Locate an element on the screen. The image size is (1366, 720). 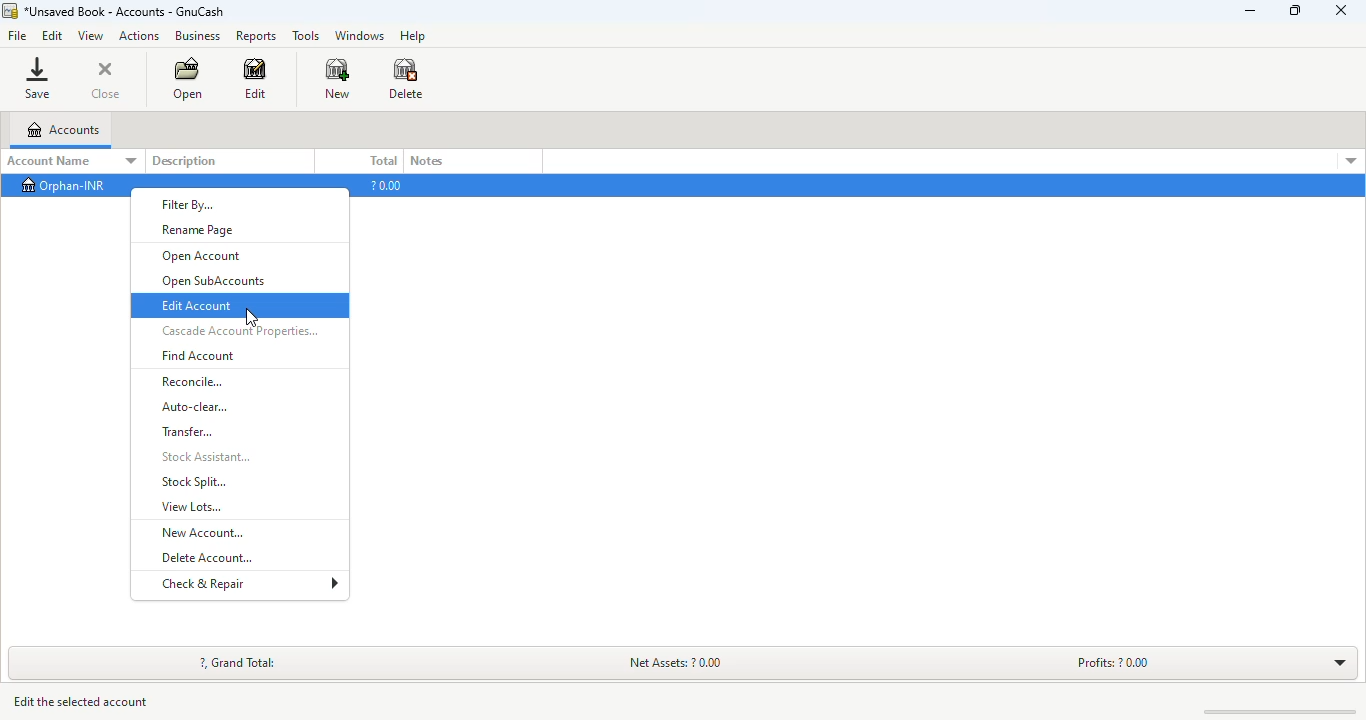
filter by is located at coordinates (187, 206).